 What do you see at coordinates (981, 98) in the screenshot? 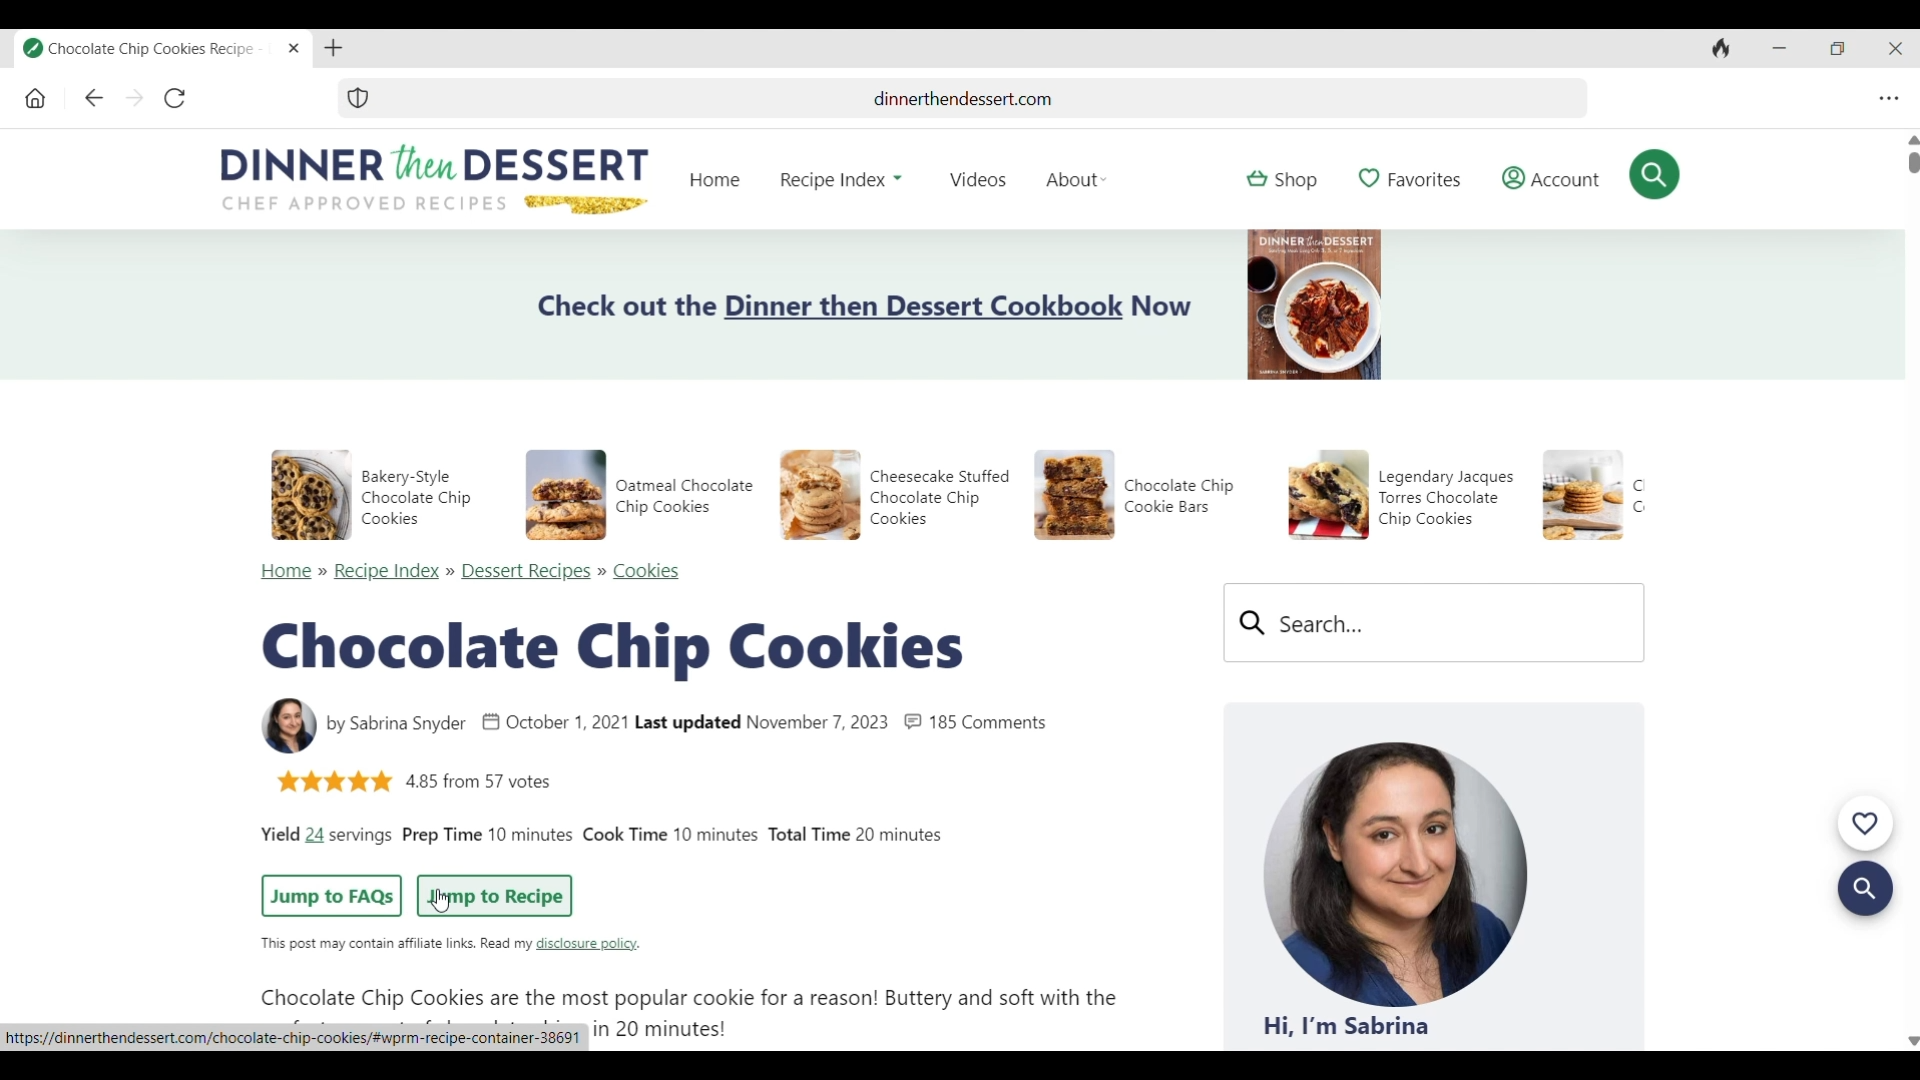
I see `dinnerthendessert.com` at bounding box center [981, 98].